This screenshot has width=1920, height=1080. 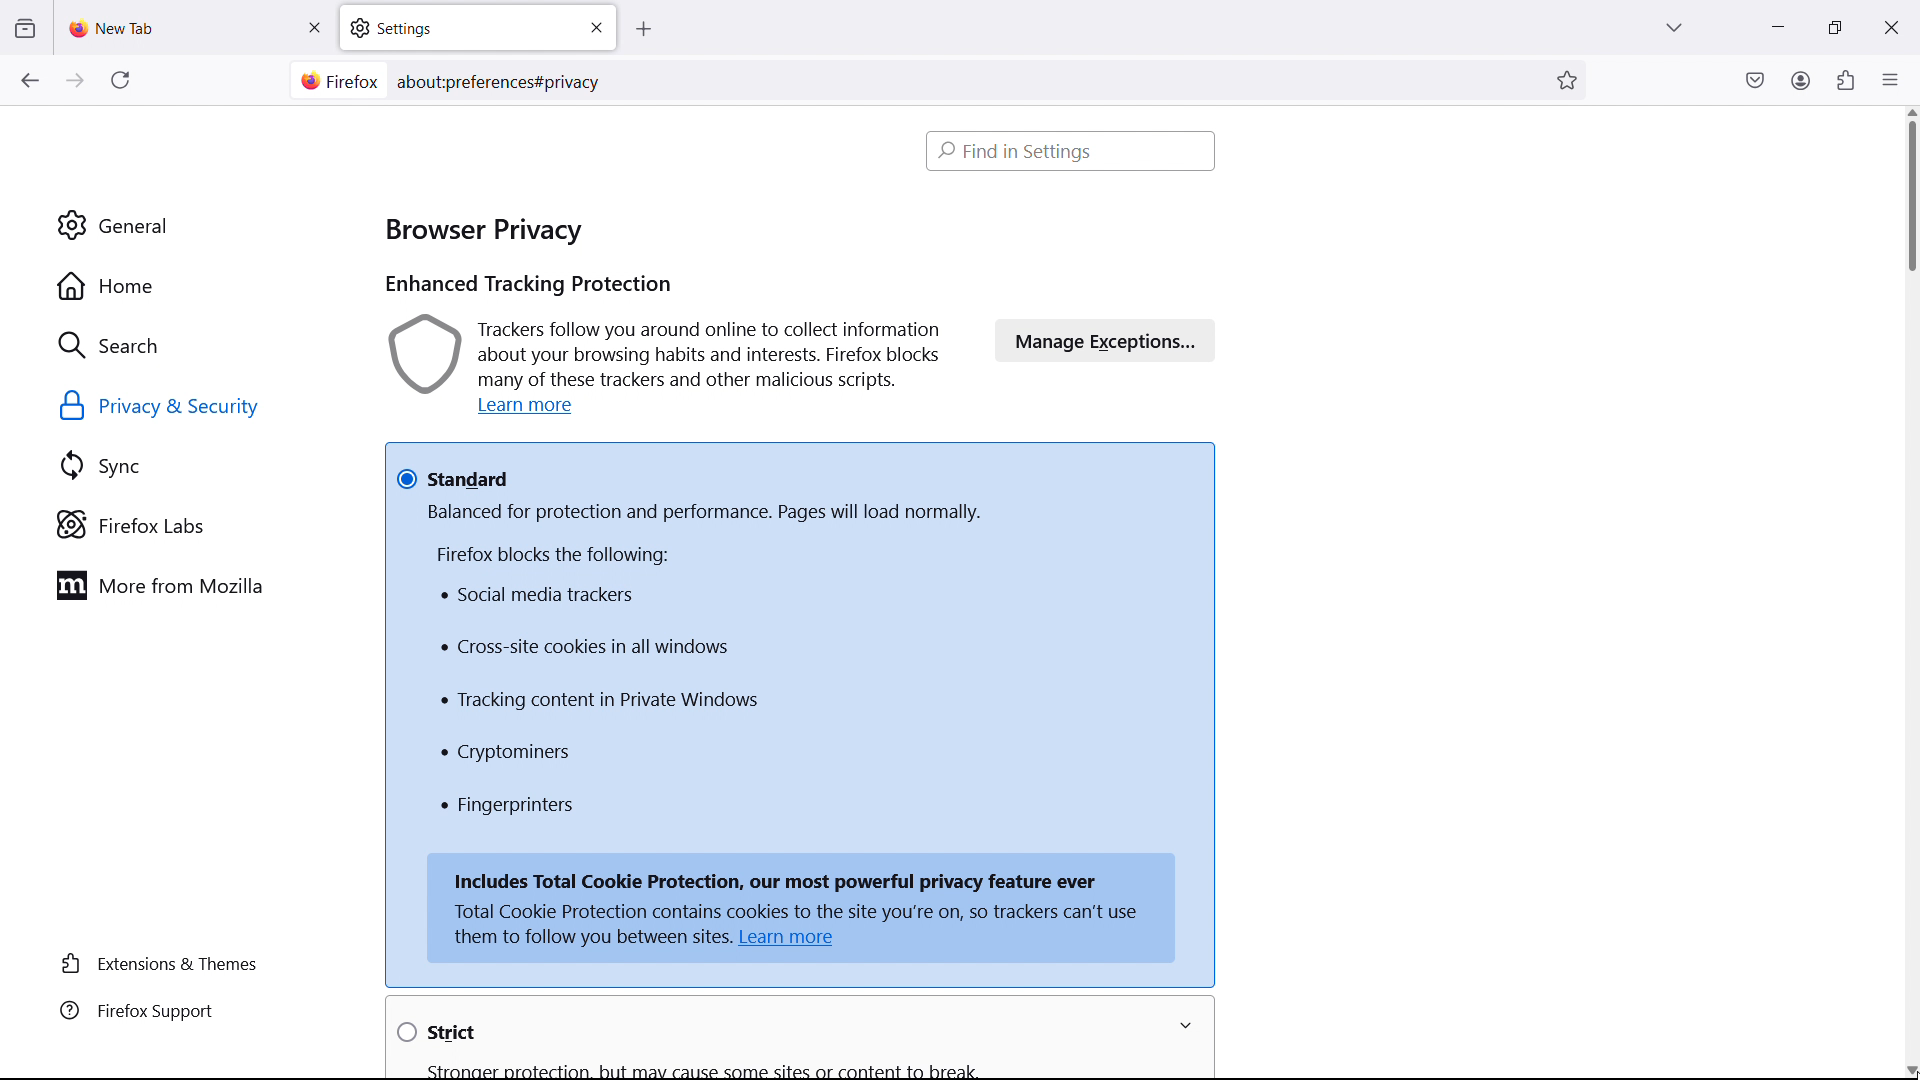 What do you see at coordinates (1674, 25) in the screenshot?
I see `list all tabs` at bounding box center [1674, 25].